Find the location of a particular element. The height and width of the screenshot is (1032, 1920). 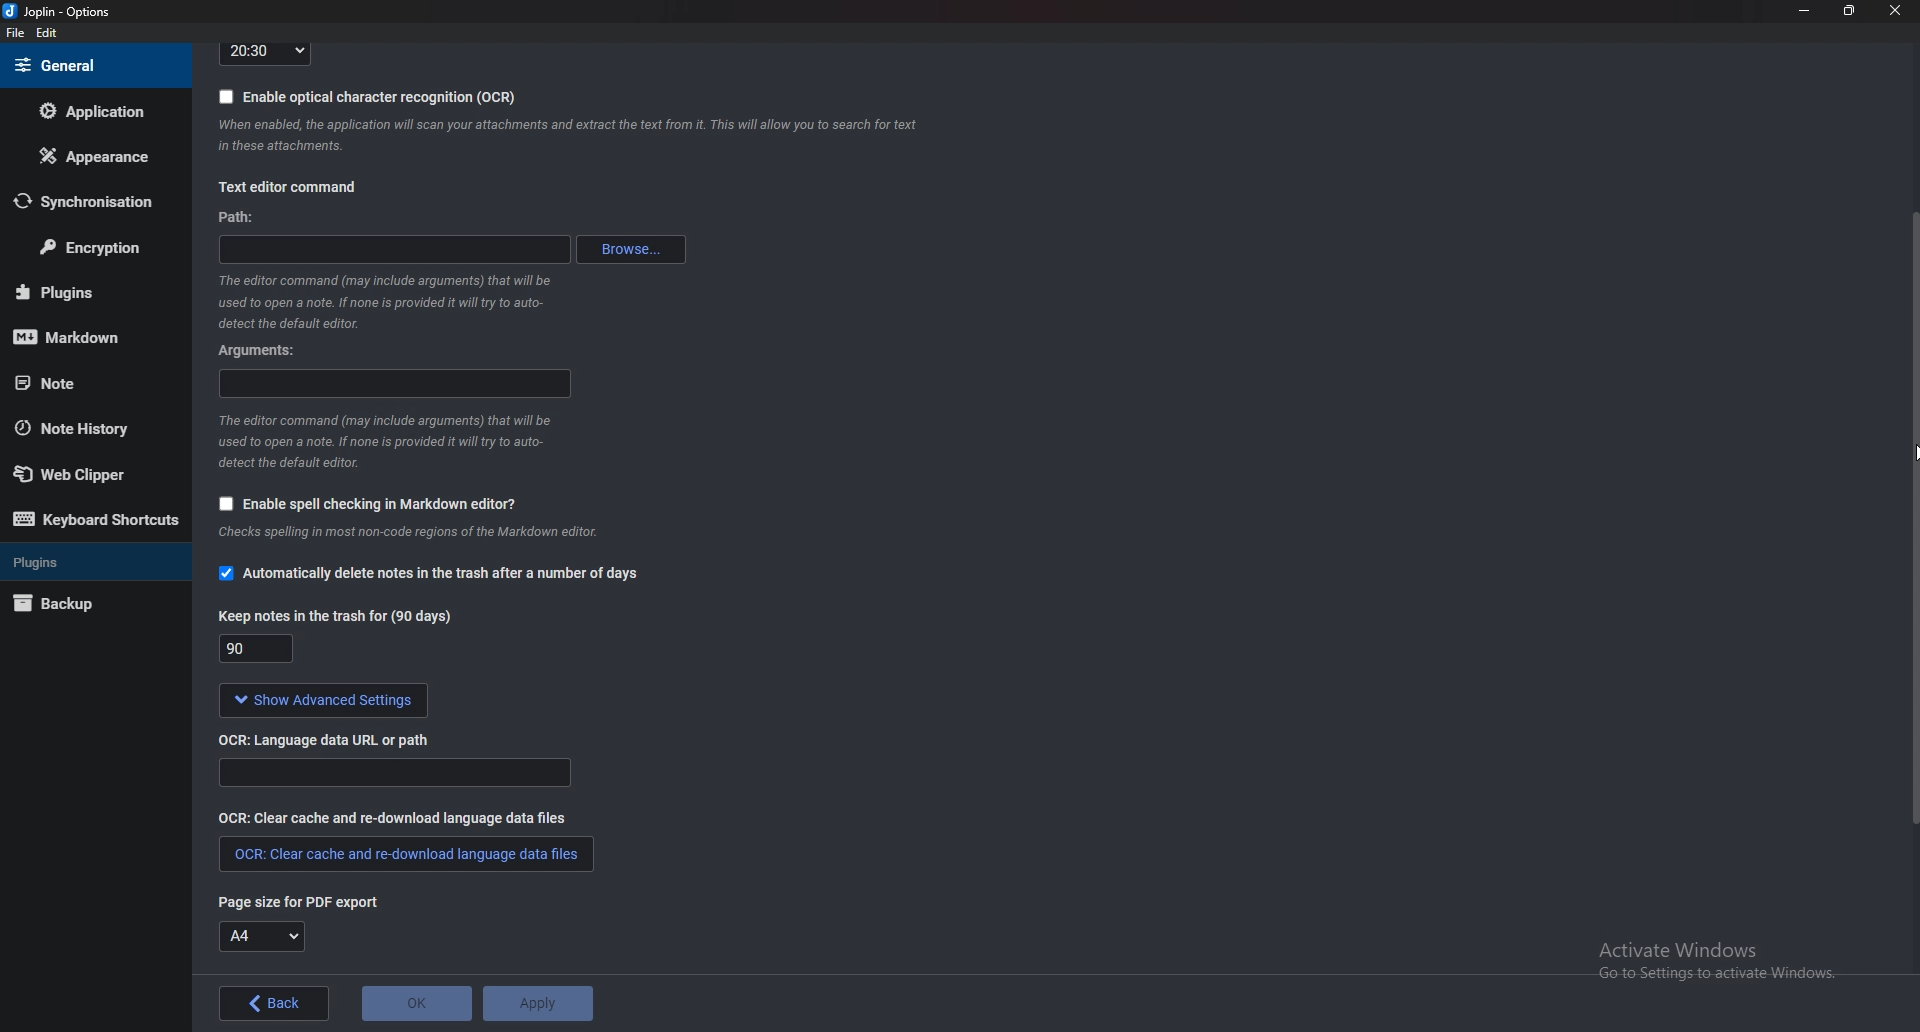

Info on editor command is located at coordinates (379, 301).